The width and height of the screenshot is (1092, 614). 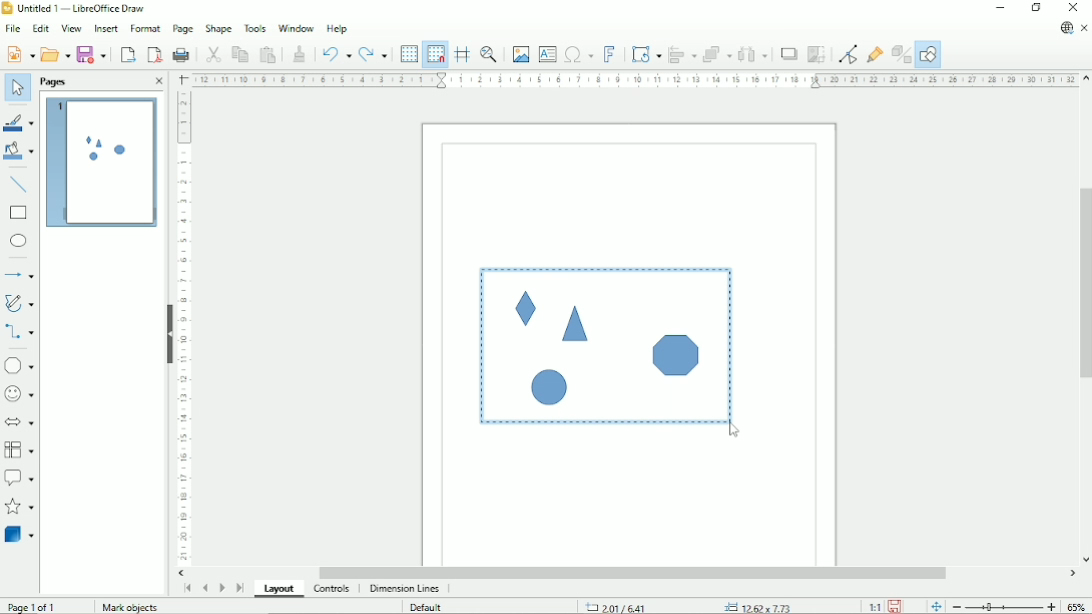 What do you see at coordinates (19, 241) in the screenshot?
I see `Ellipse` at bounding box center [19, 241].